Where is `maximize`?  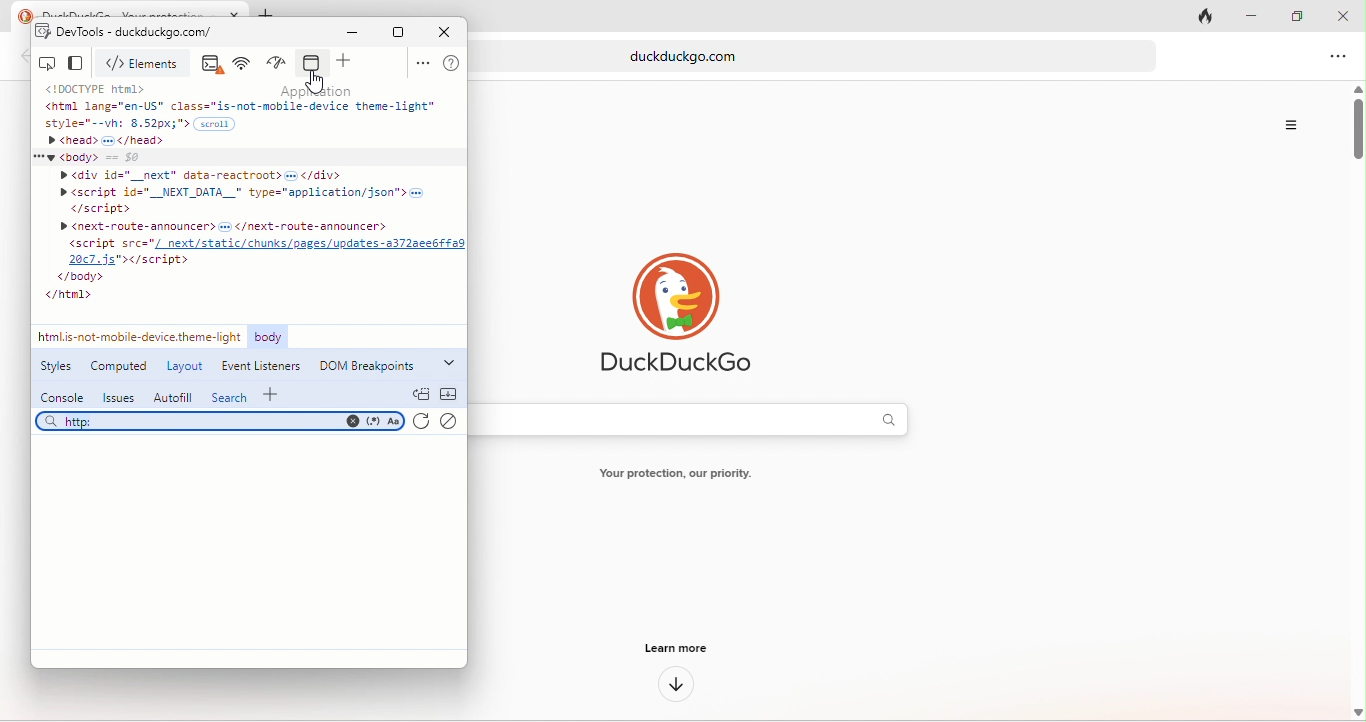
maximize is located at coordinates (397, 32).